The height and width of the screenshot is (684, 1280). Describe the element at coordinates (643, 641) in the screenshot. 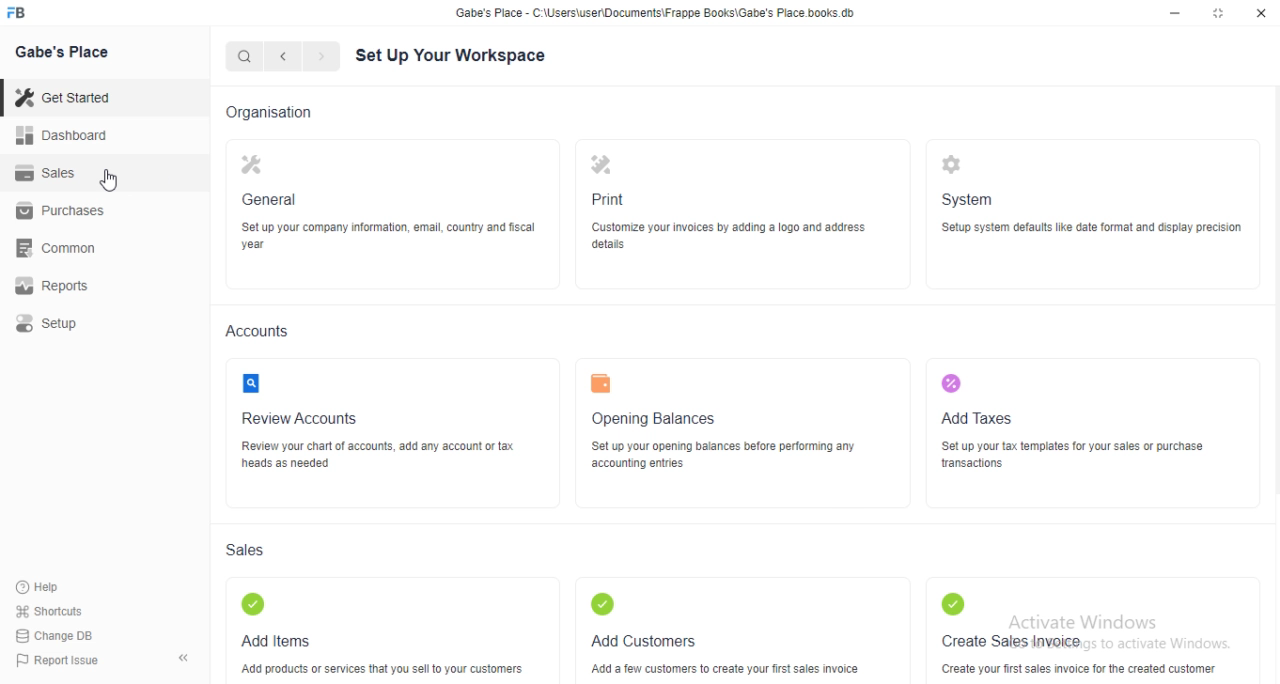

I see `Add Customers` at that location.